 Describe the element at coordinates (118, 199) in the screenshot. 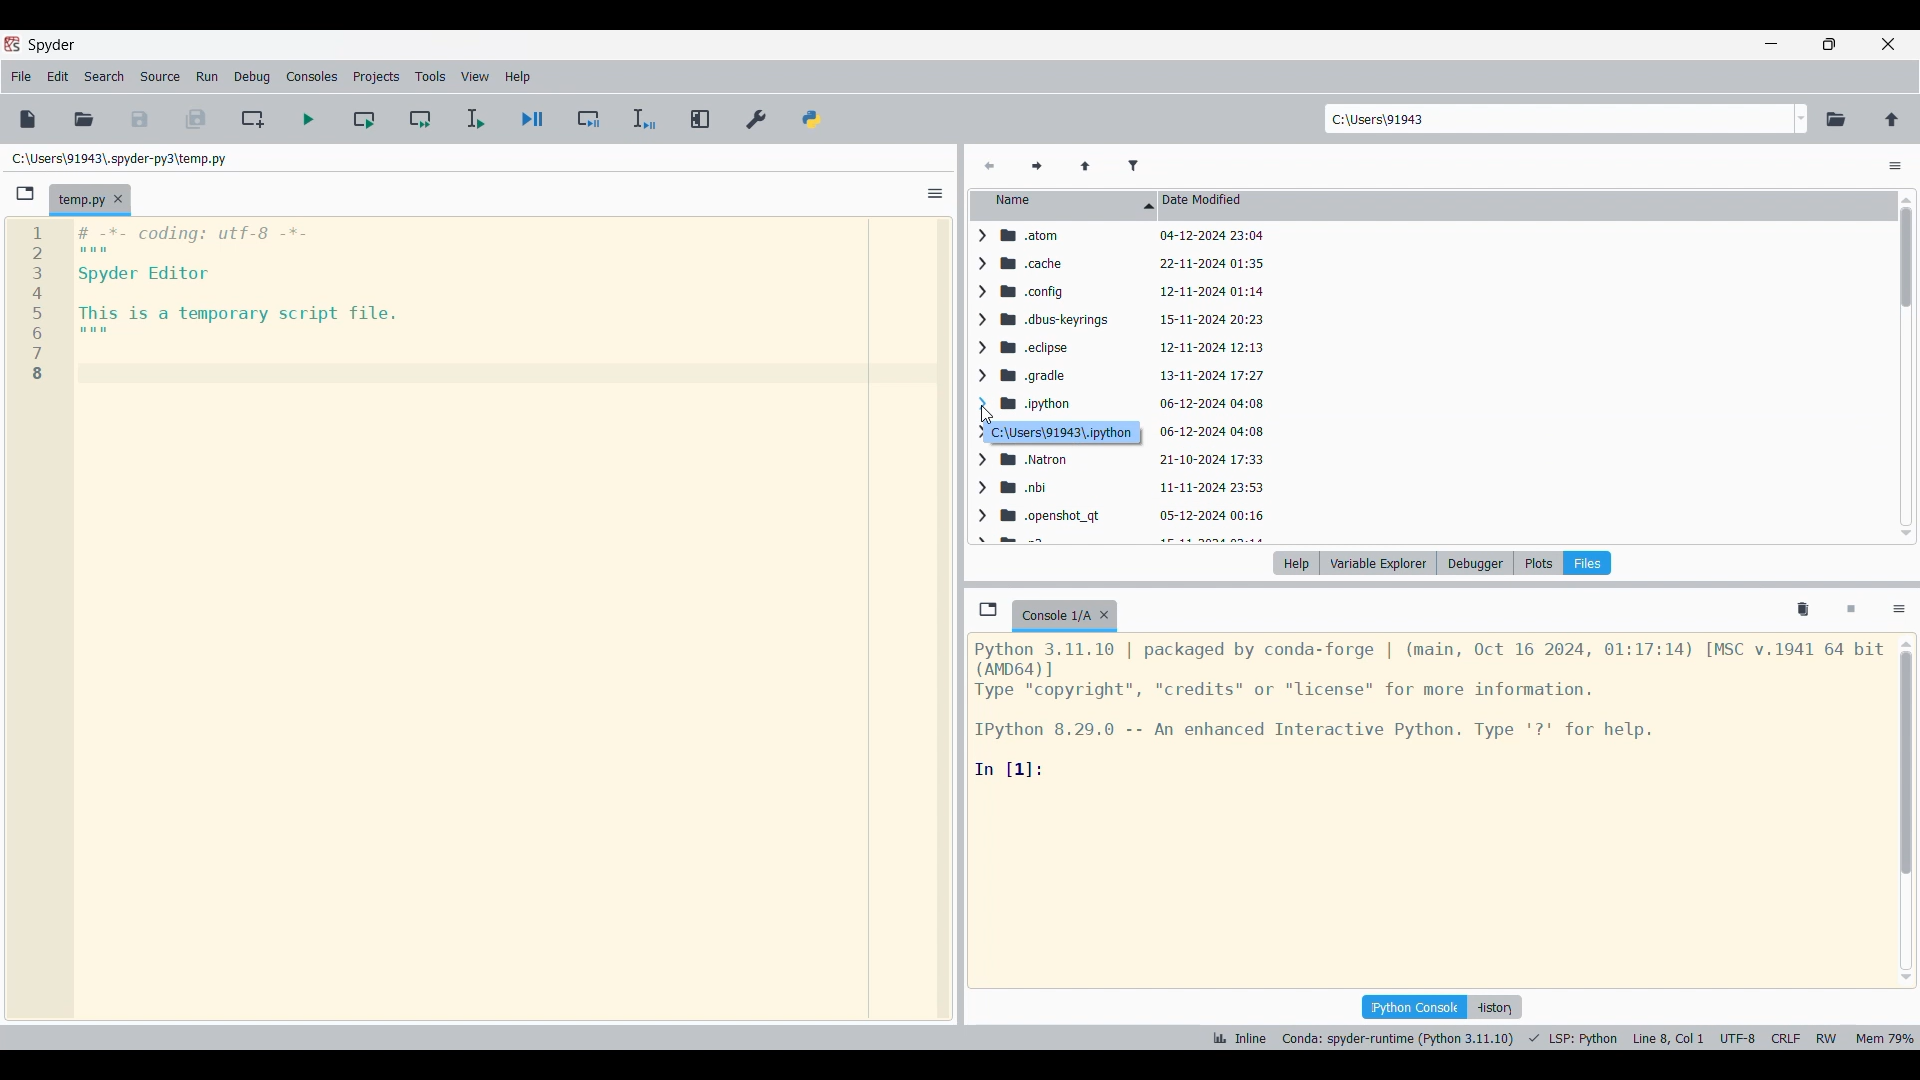

I see `Close tab` at that location.